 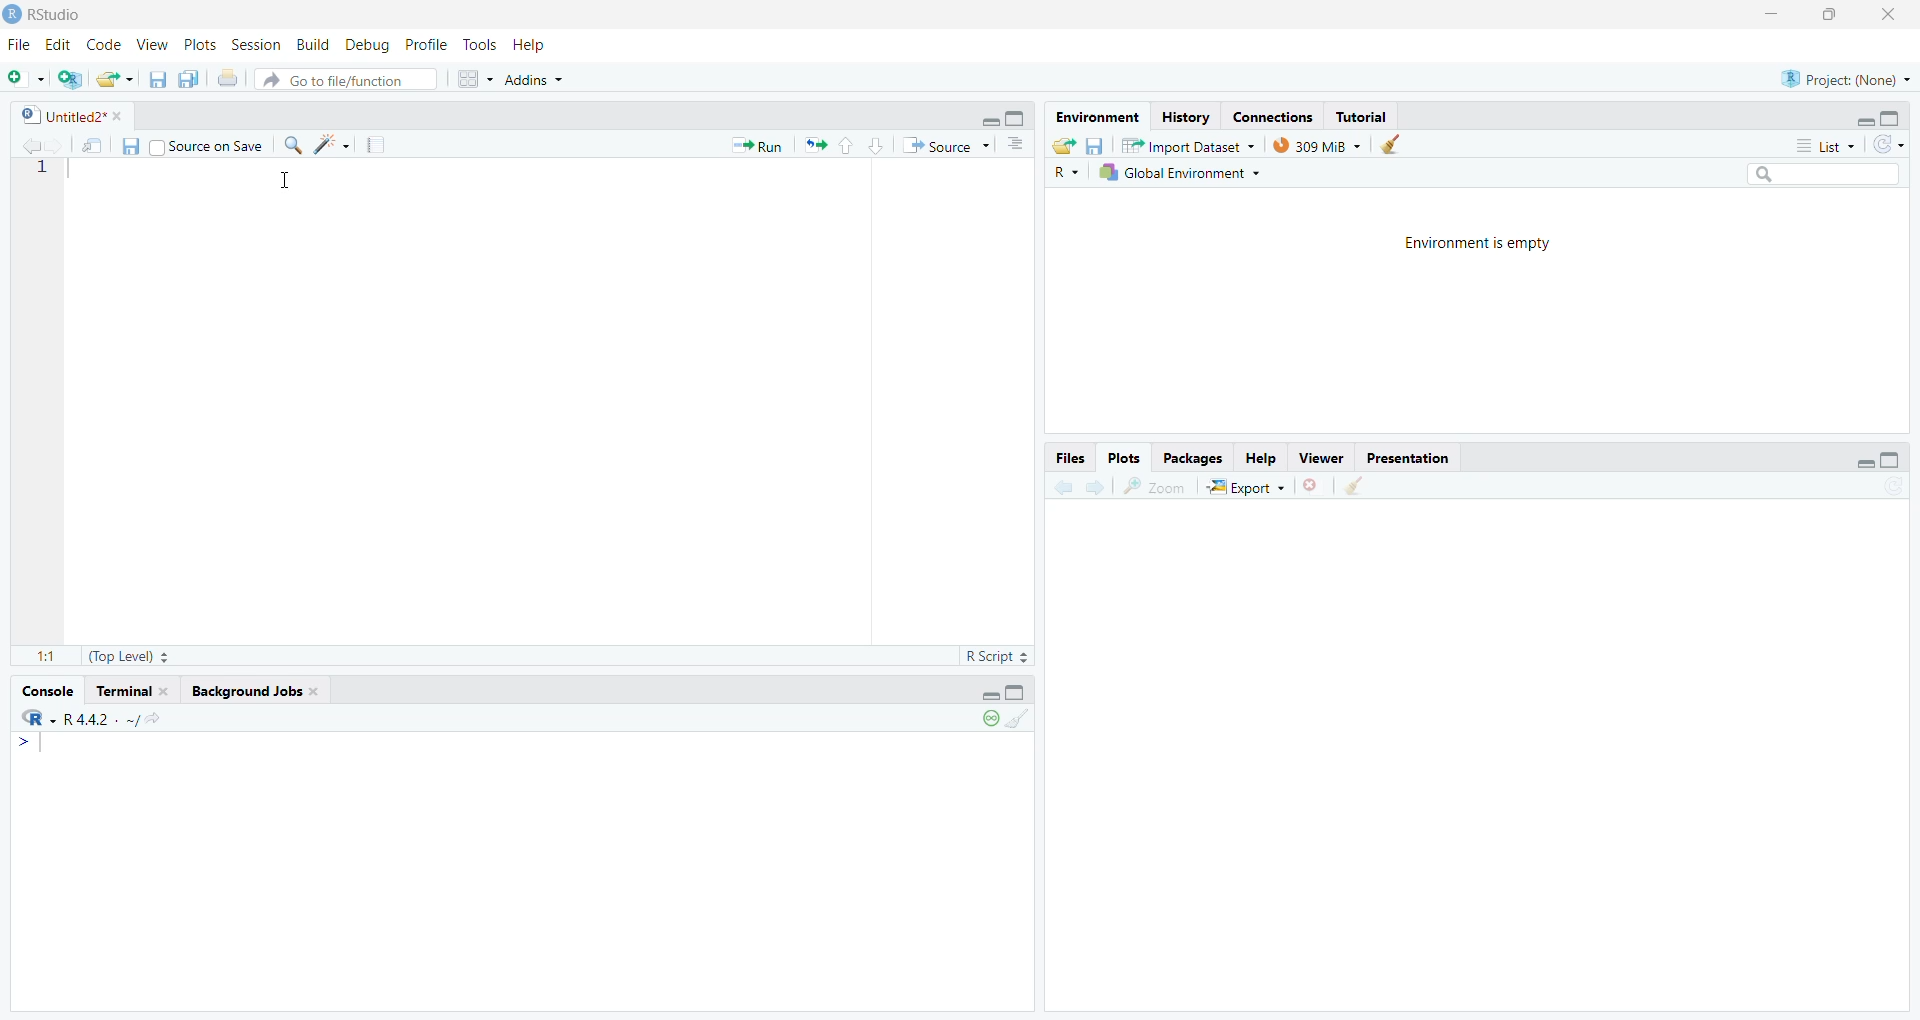 What do you see at coordinates (228, 78) in the screenshot?
I see `print` at bounding box center [228, 78].